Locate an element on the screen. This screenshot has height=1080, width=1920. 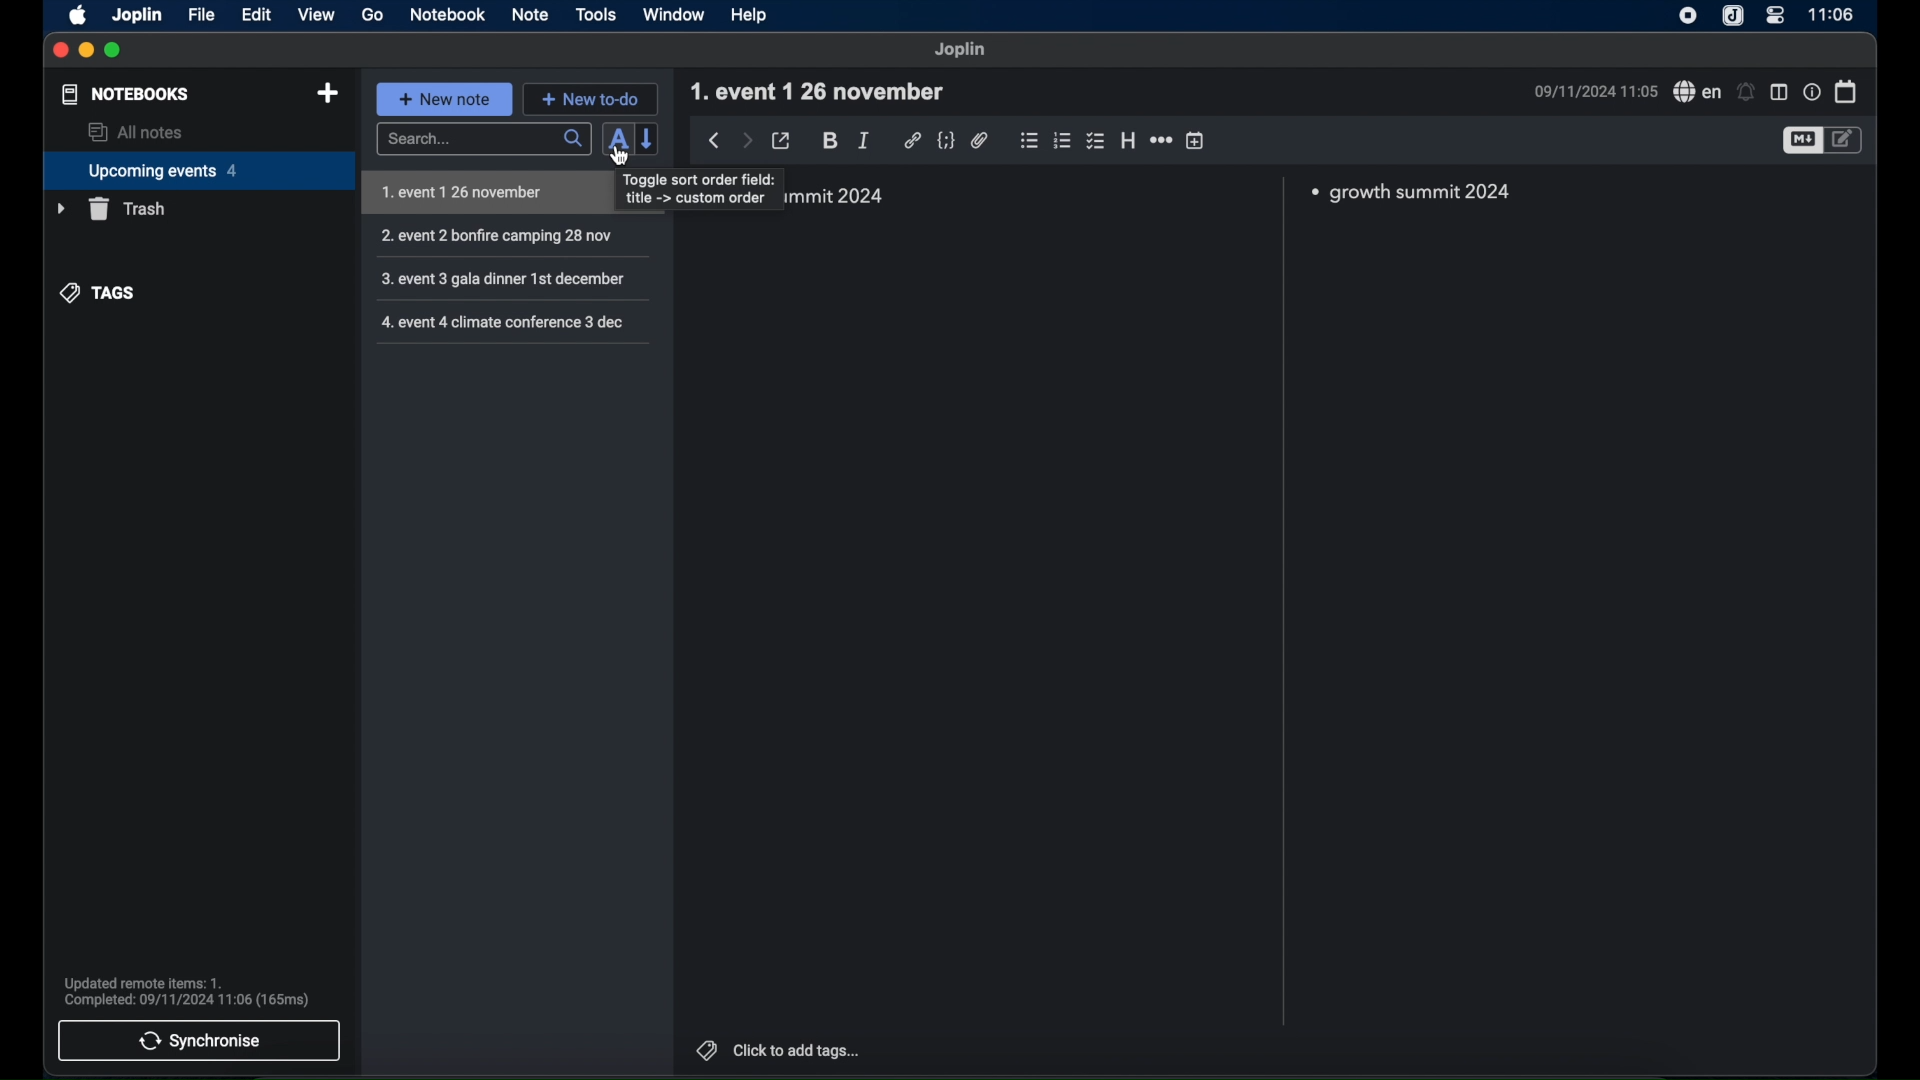
toggle editor  layout is located at coordinates (1779, 93).